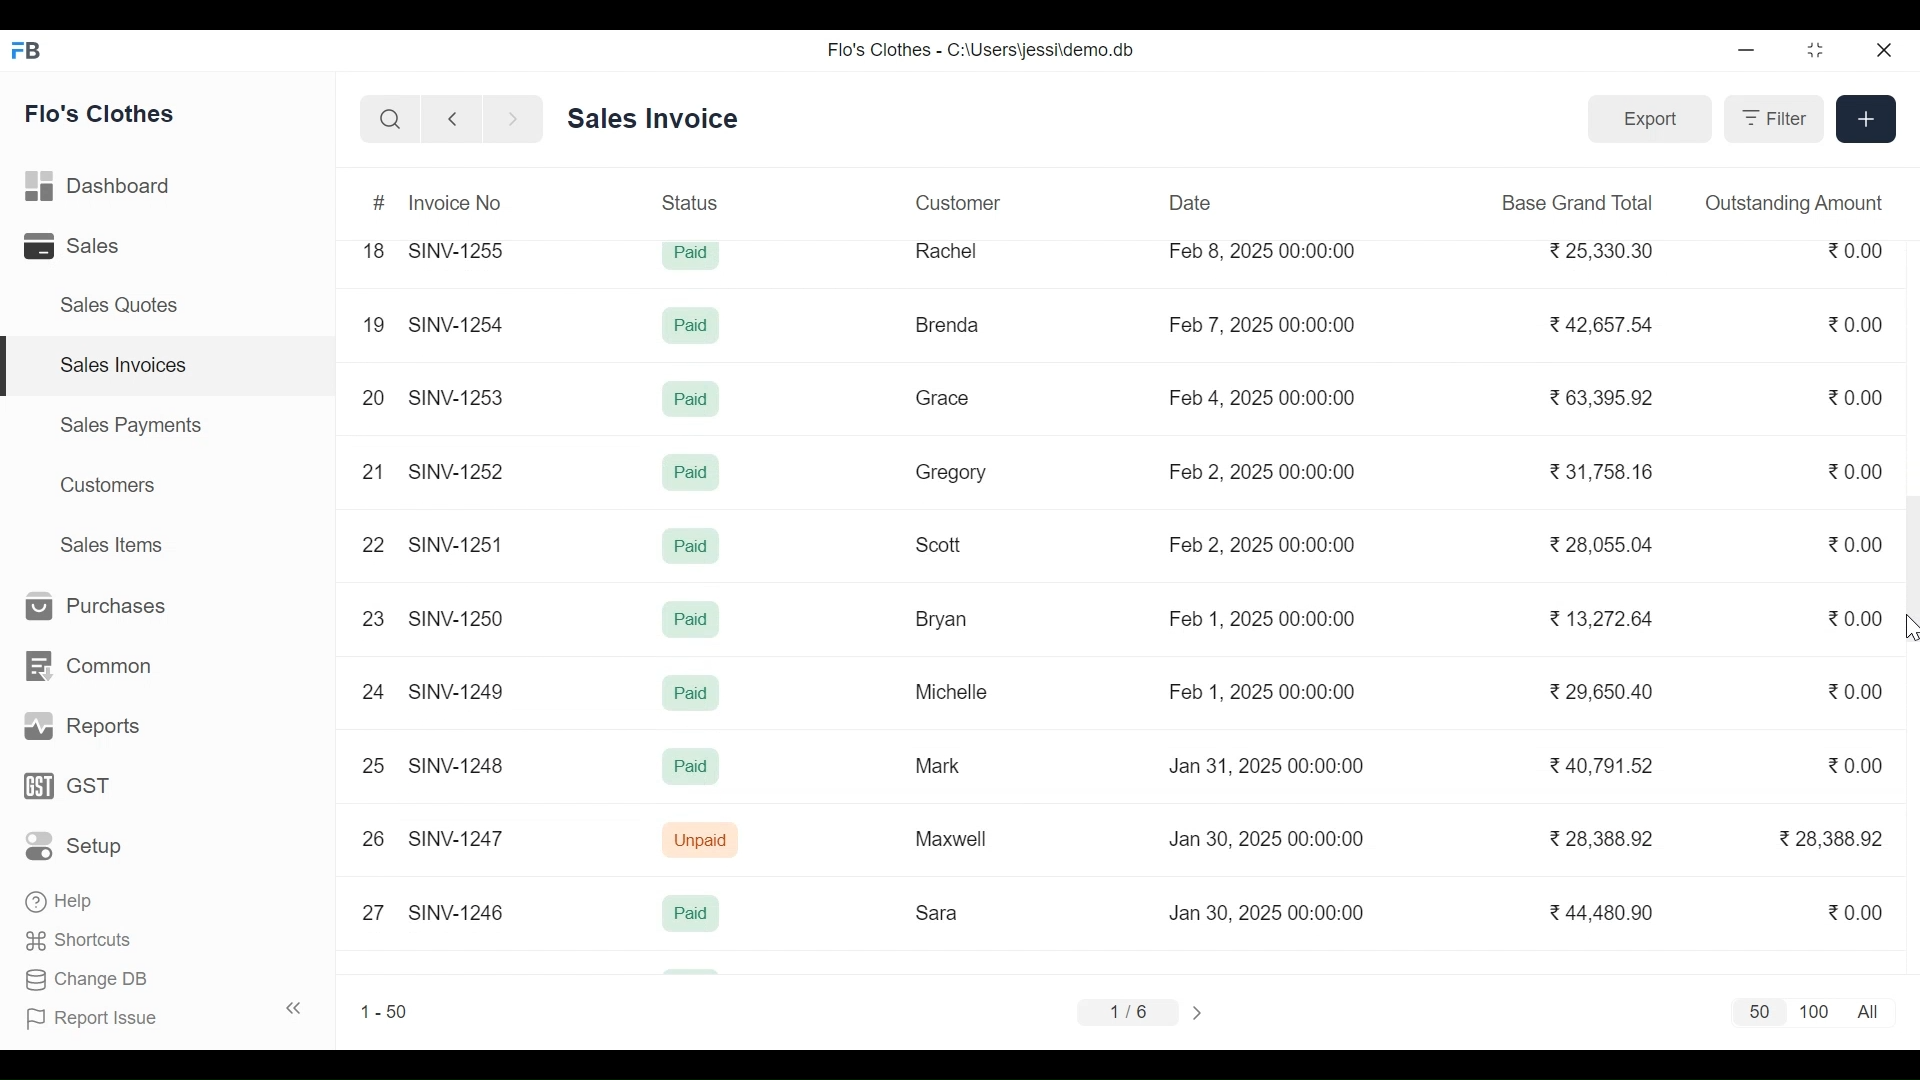 The width and height of the screenshot is (1920, 1080). What do you see at coordinates (1605, 323) in the screenshot?
I see `42,657.54` at bounding box center [1605, 323].